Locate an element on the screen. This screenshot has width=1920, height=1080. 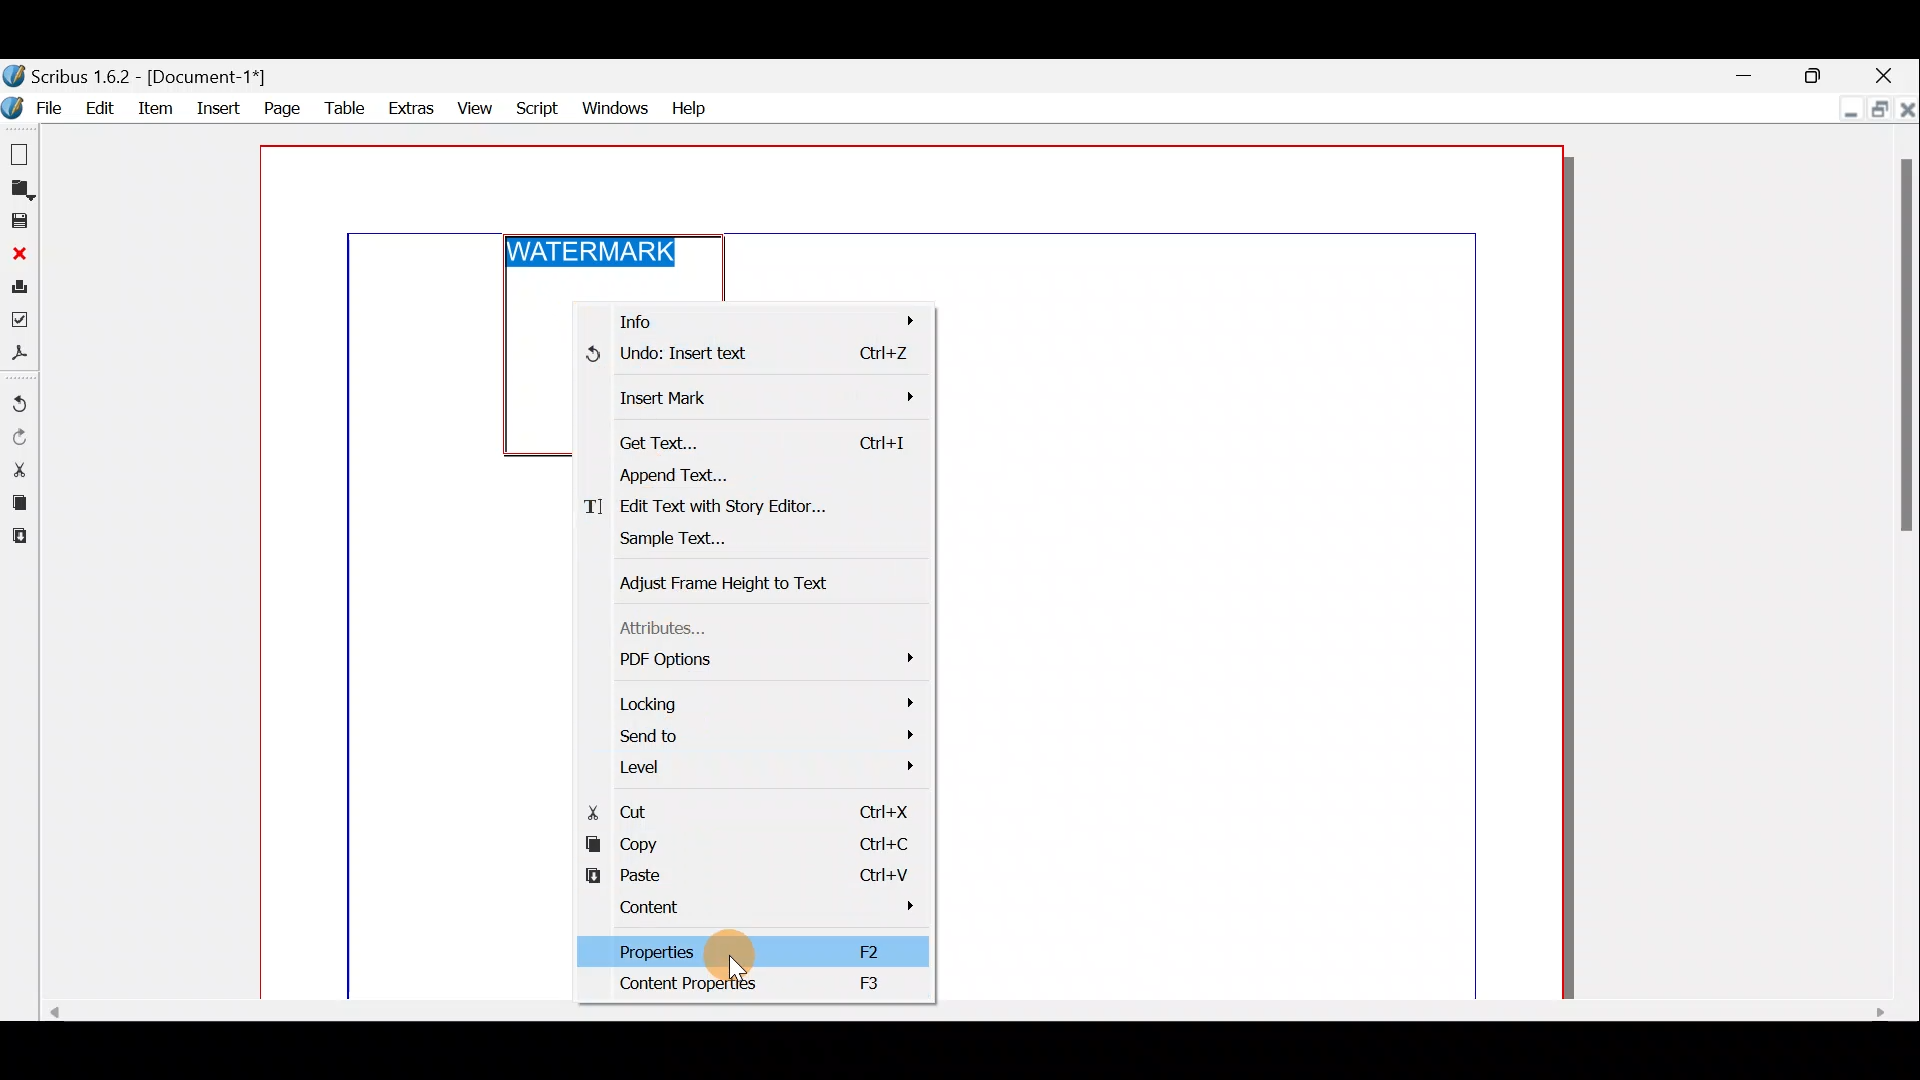
Scroll bar is located at coordinates (1906, 566).